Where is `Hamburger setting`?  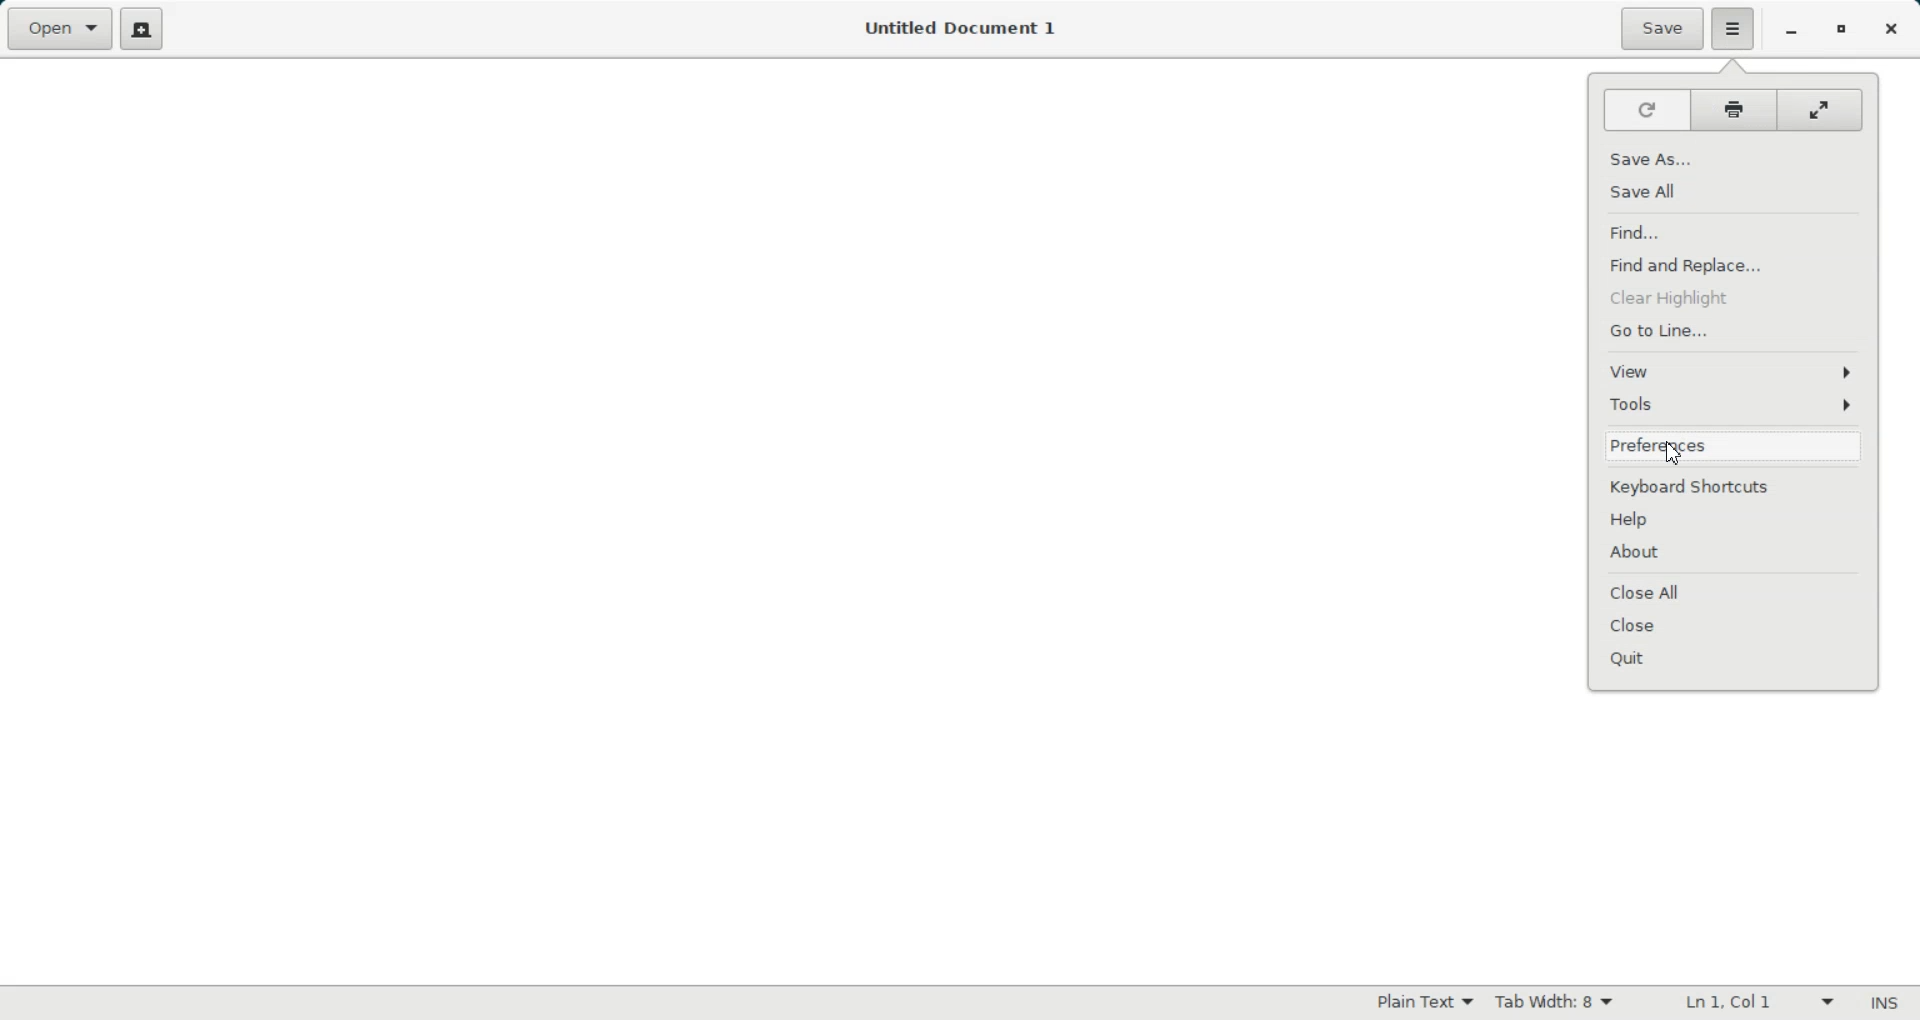
Hamburger setting is located at coordinates (1733, 29).